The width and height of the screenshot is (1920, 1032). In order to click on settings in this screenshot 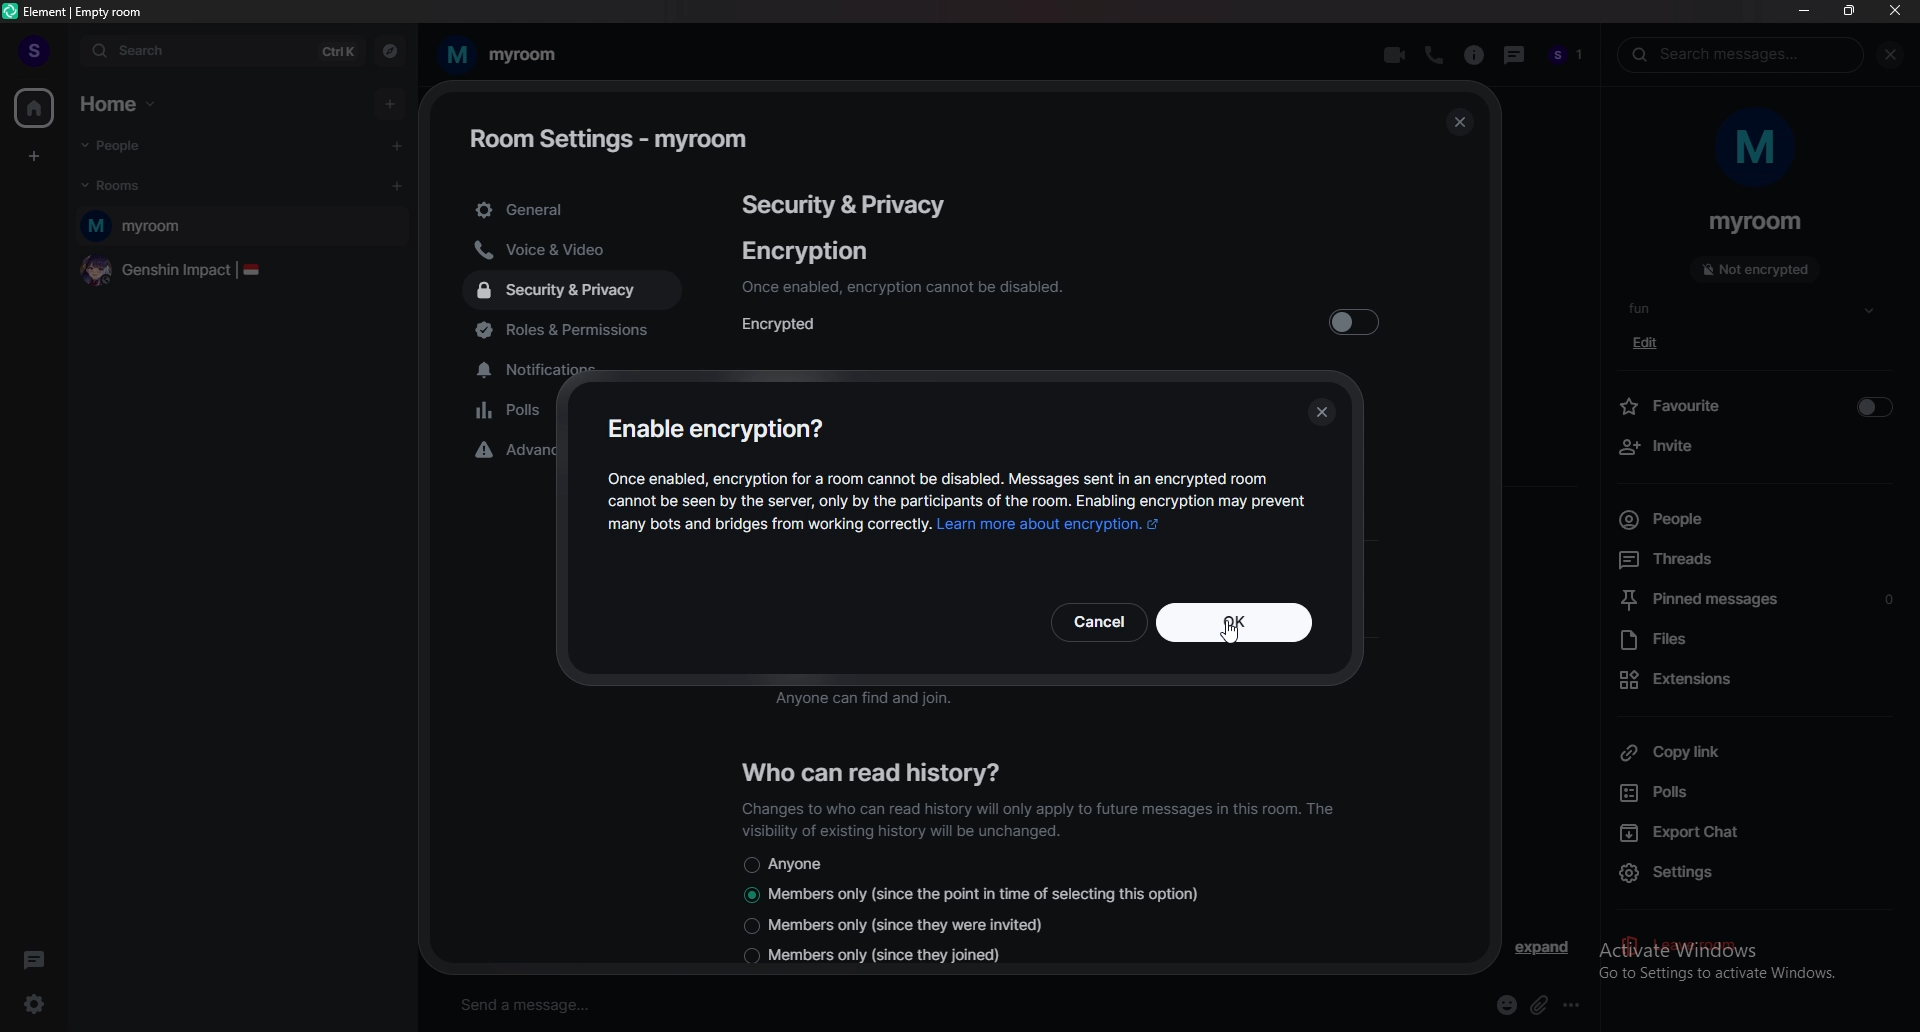, I will do `click(1669, 874)`.